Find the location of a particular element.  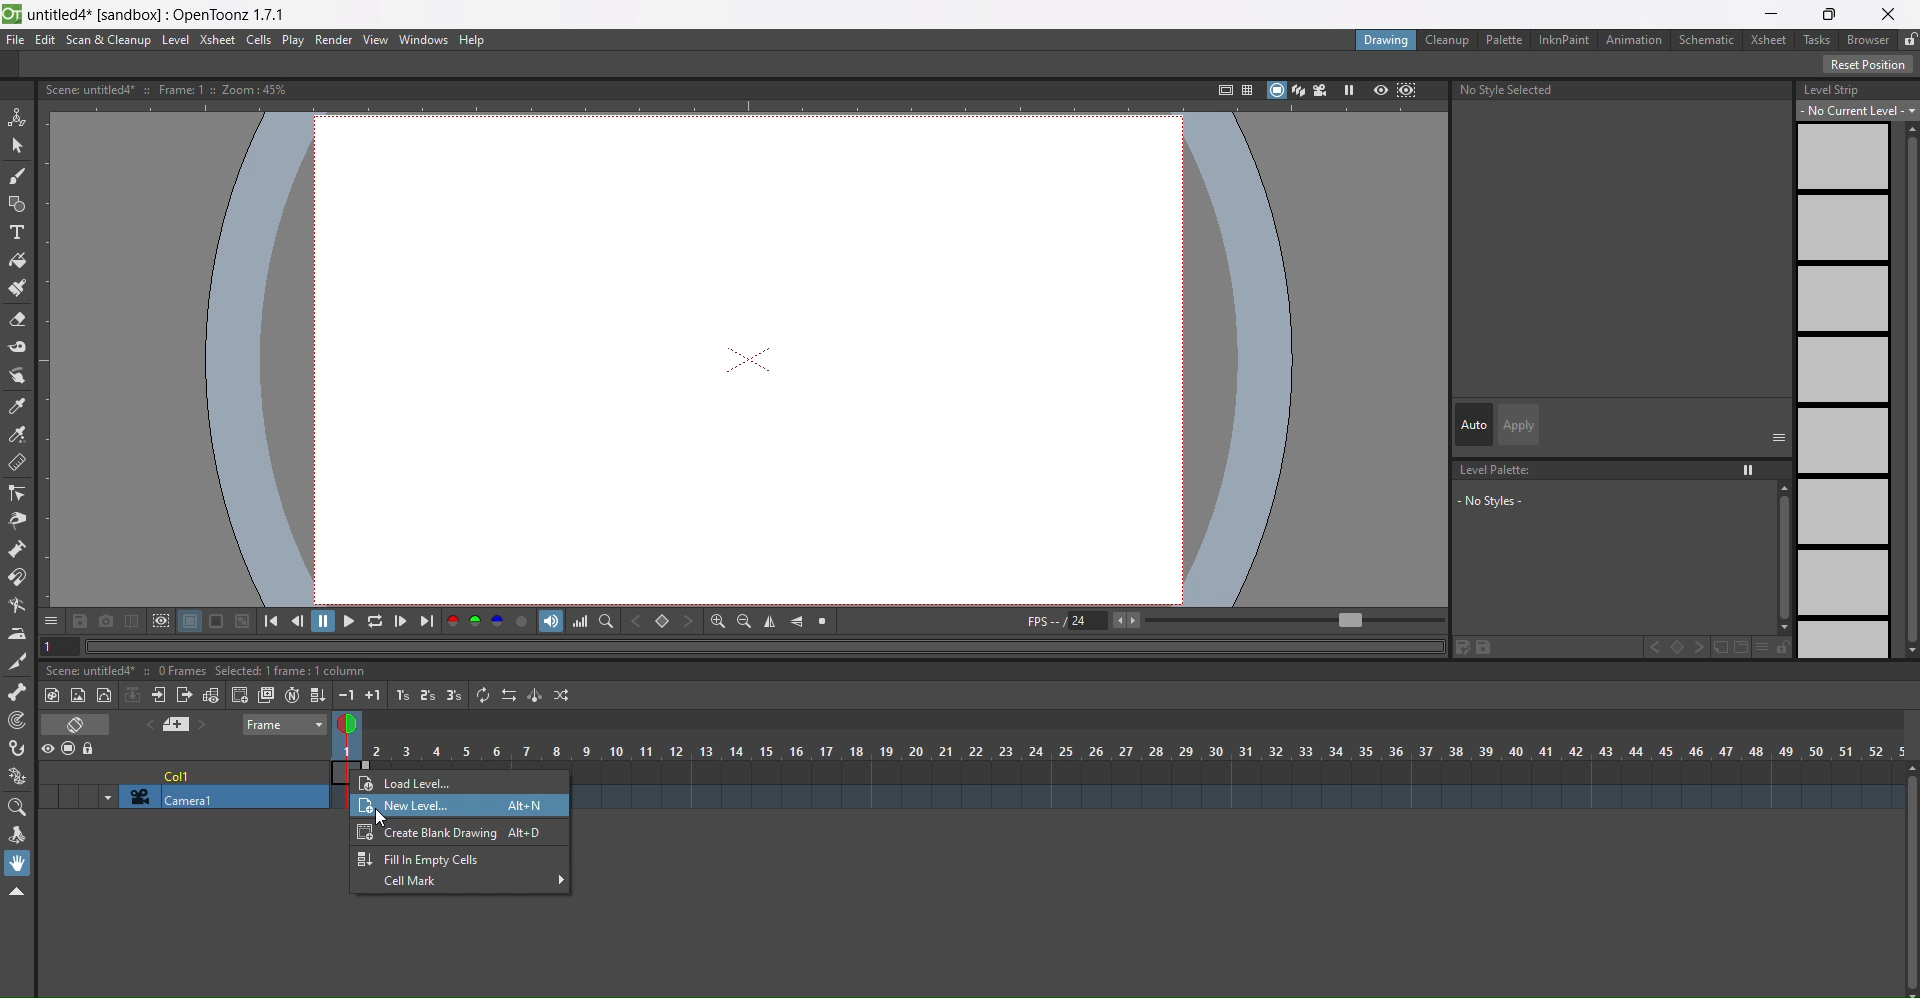

iron tool is located at coordinates (17, 635).